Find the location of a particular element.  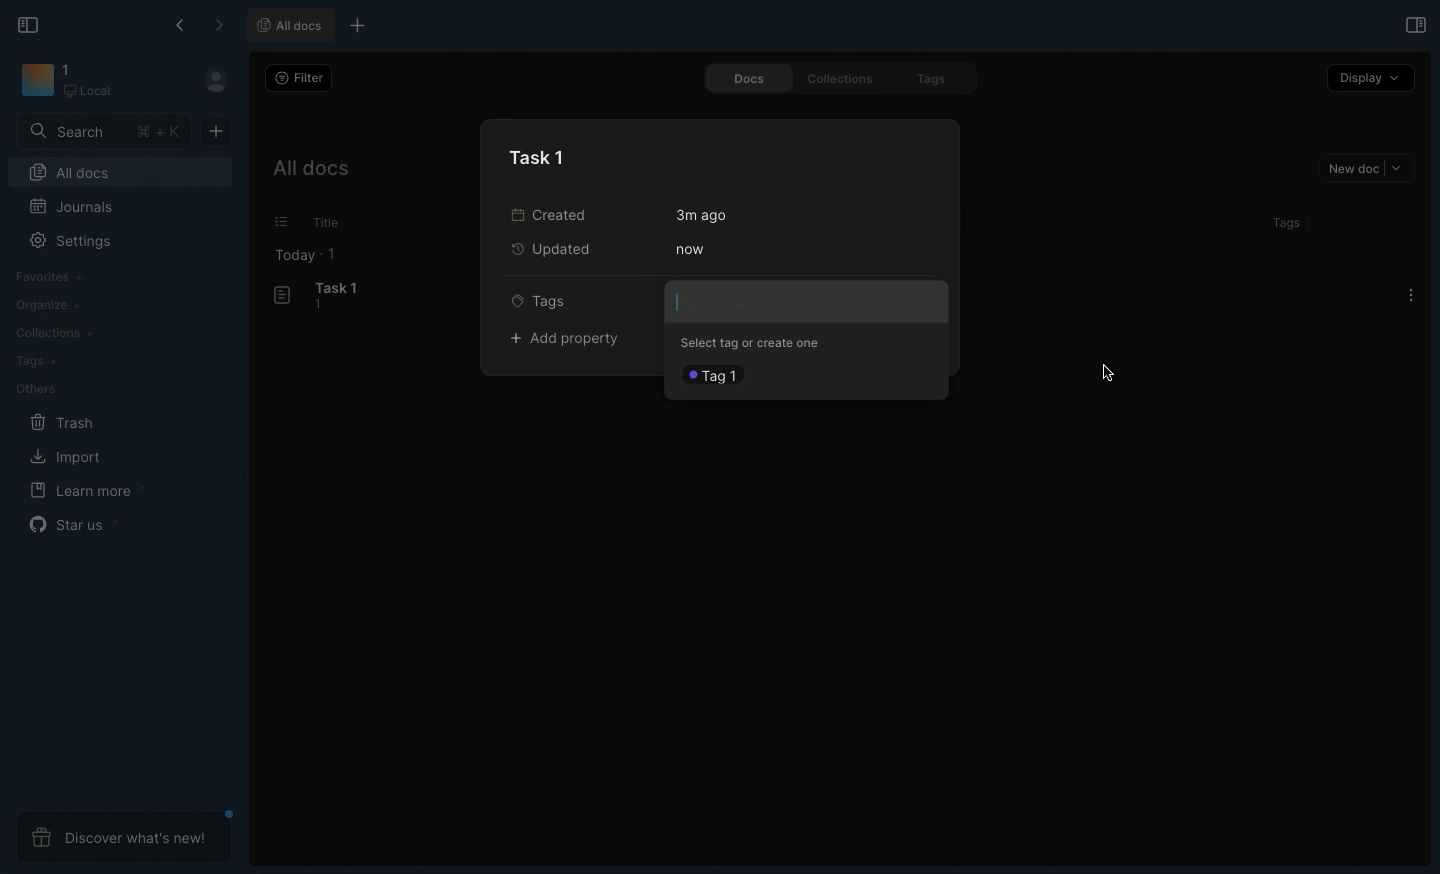

All docs is located at coordinates (312, 170).